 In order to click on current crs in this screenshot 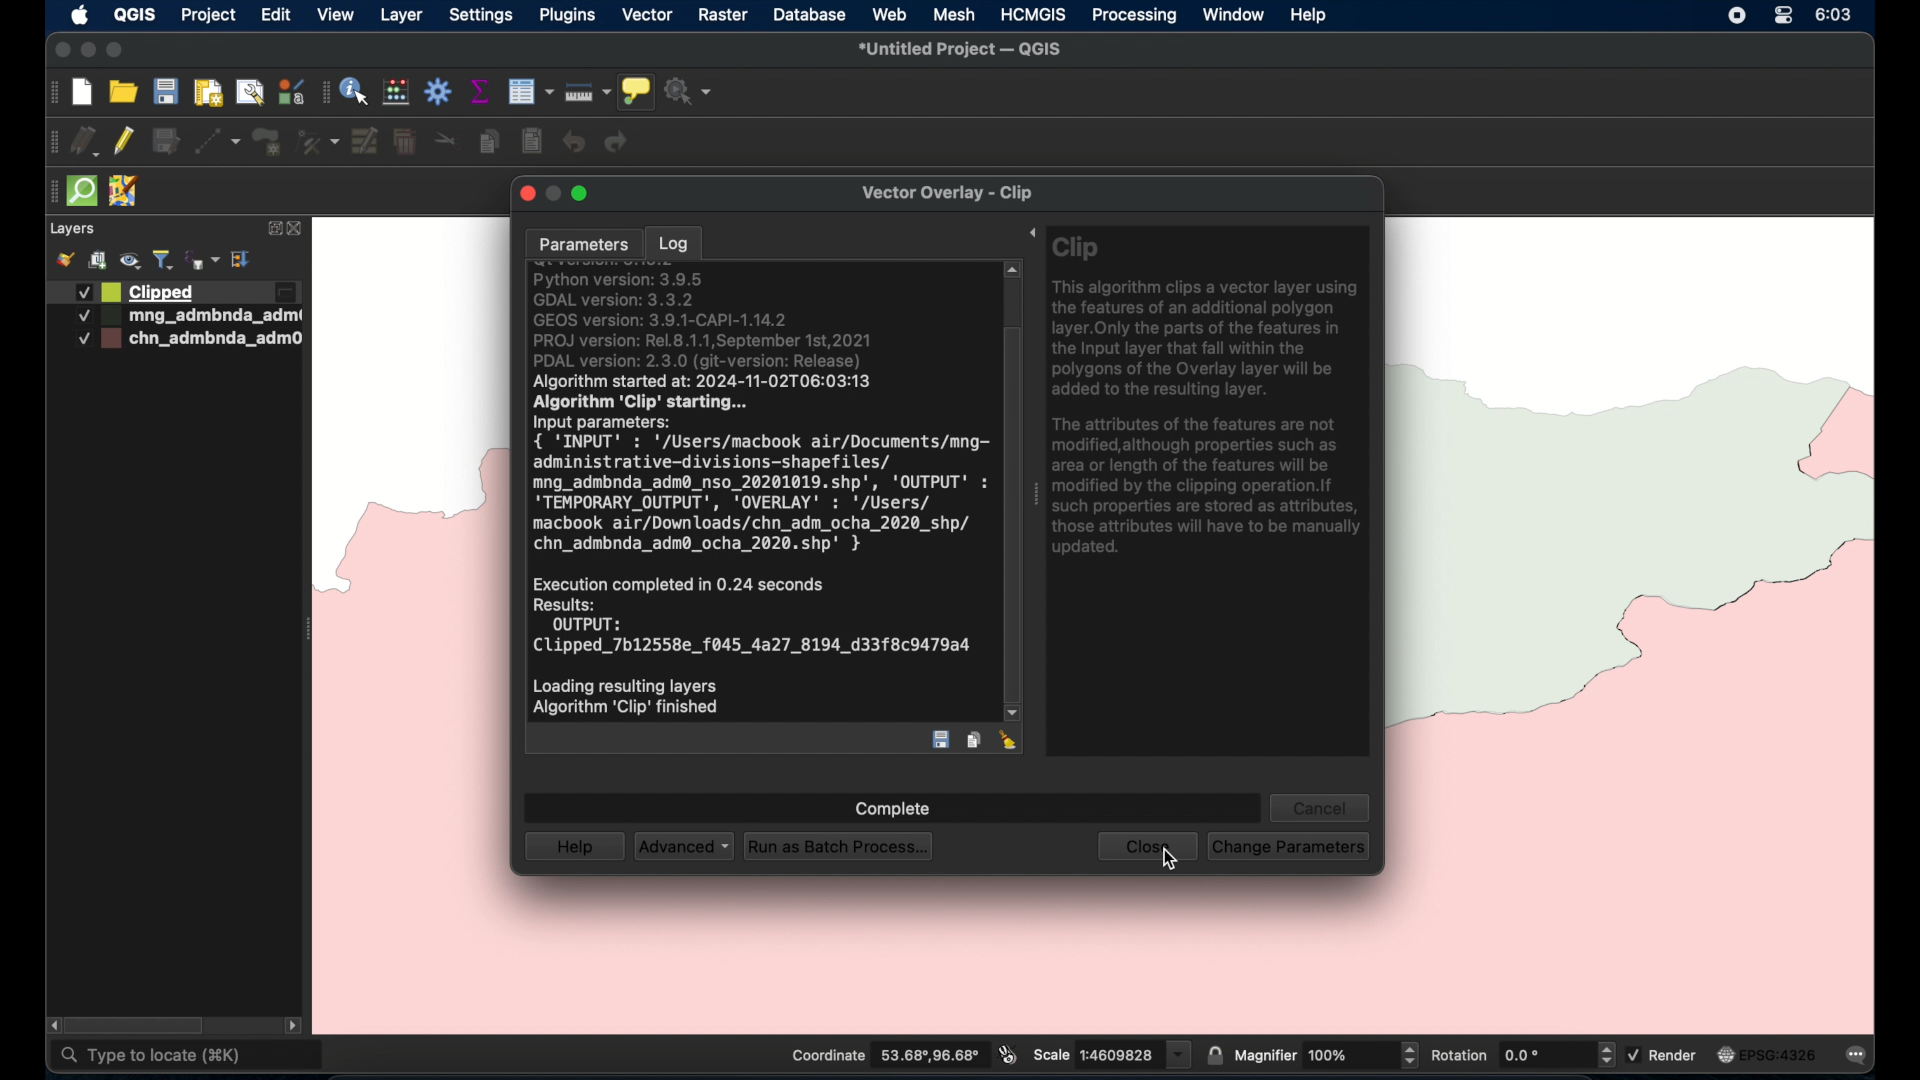, I will do `click(1767, 1054)`.